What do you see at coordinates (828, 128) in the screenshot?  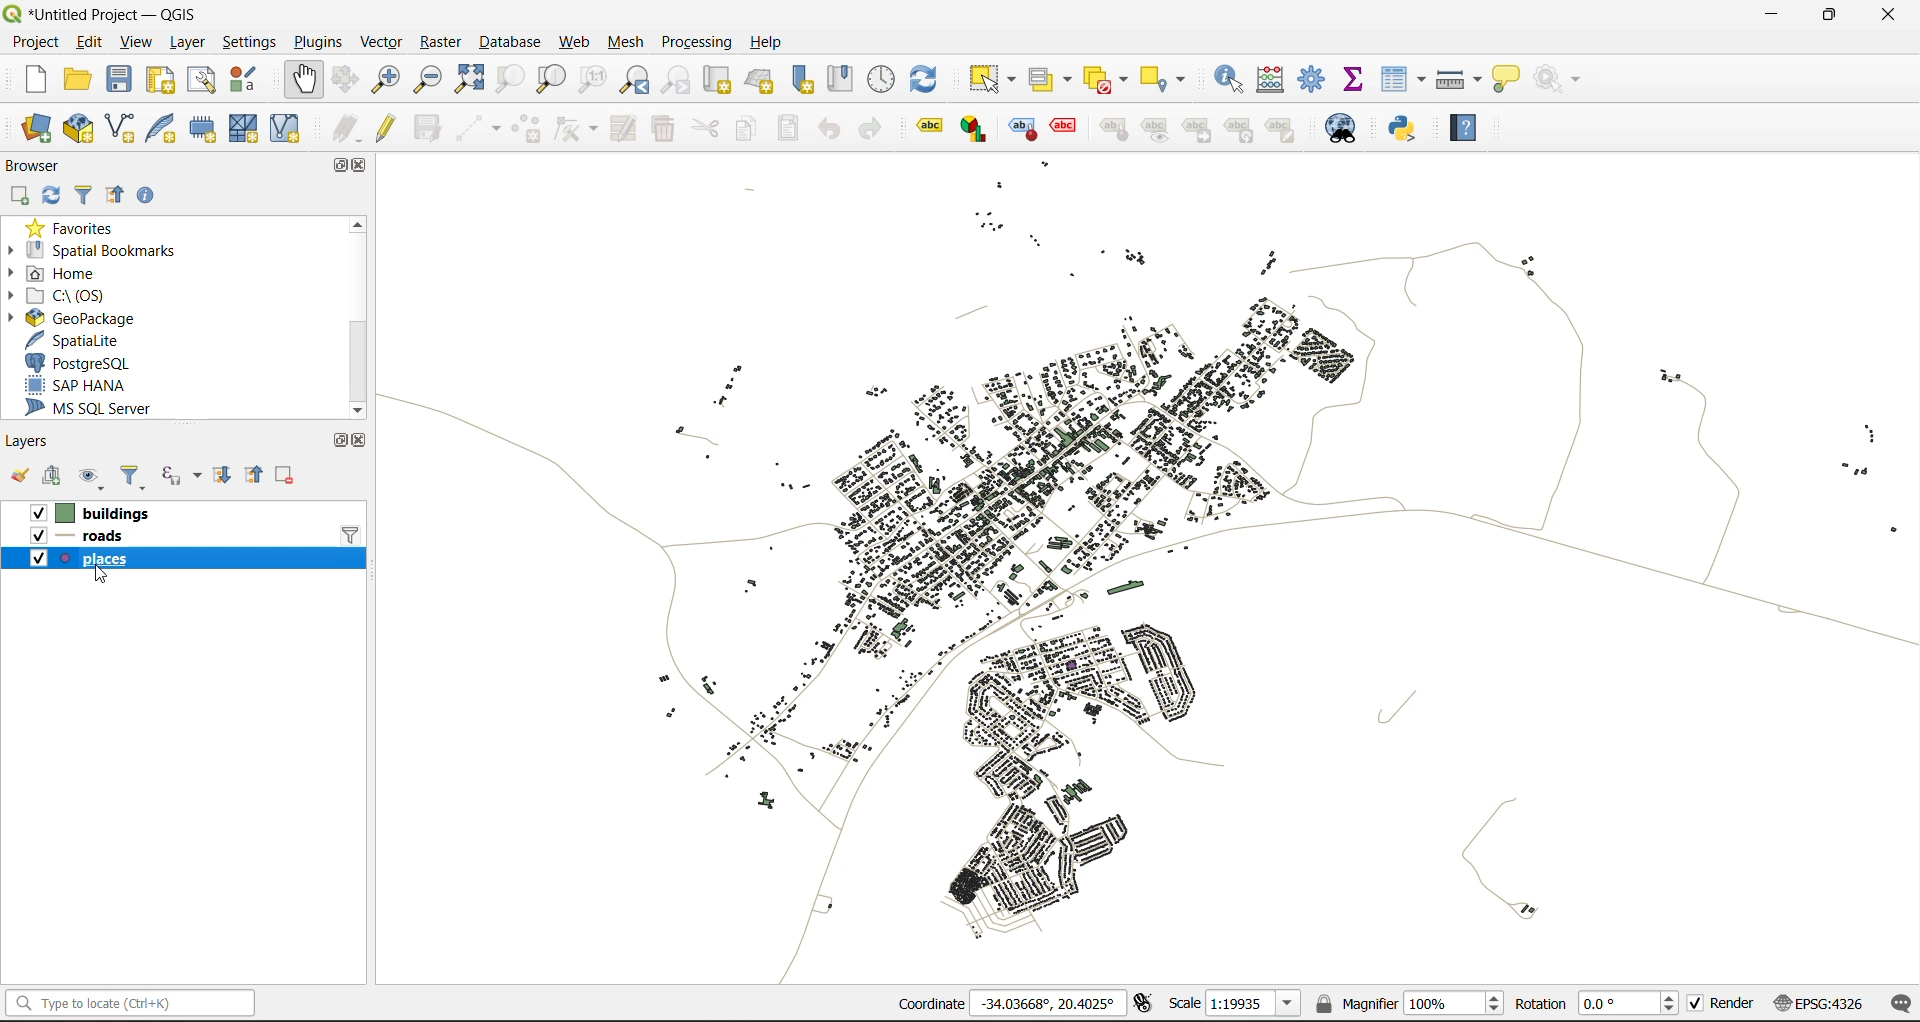 I see `undo` at bounding box center [828, 128].